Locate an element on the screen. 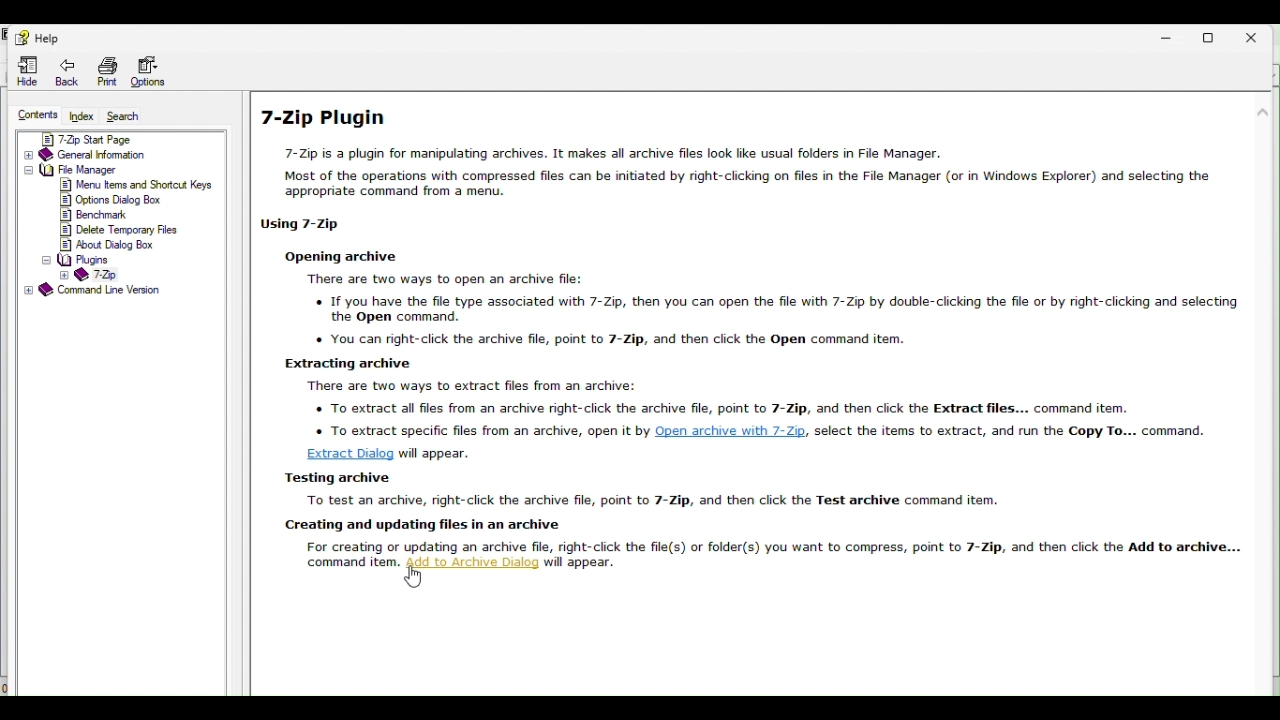  Print is located at coordinates (104, 70).